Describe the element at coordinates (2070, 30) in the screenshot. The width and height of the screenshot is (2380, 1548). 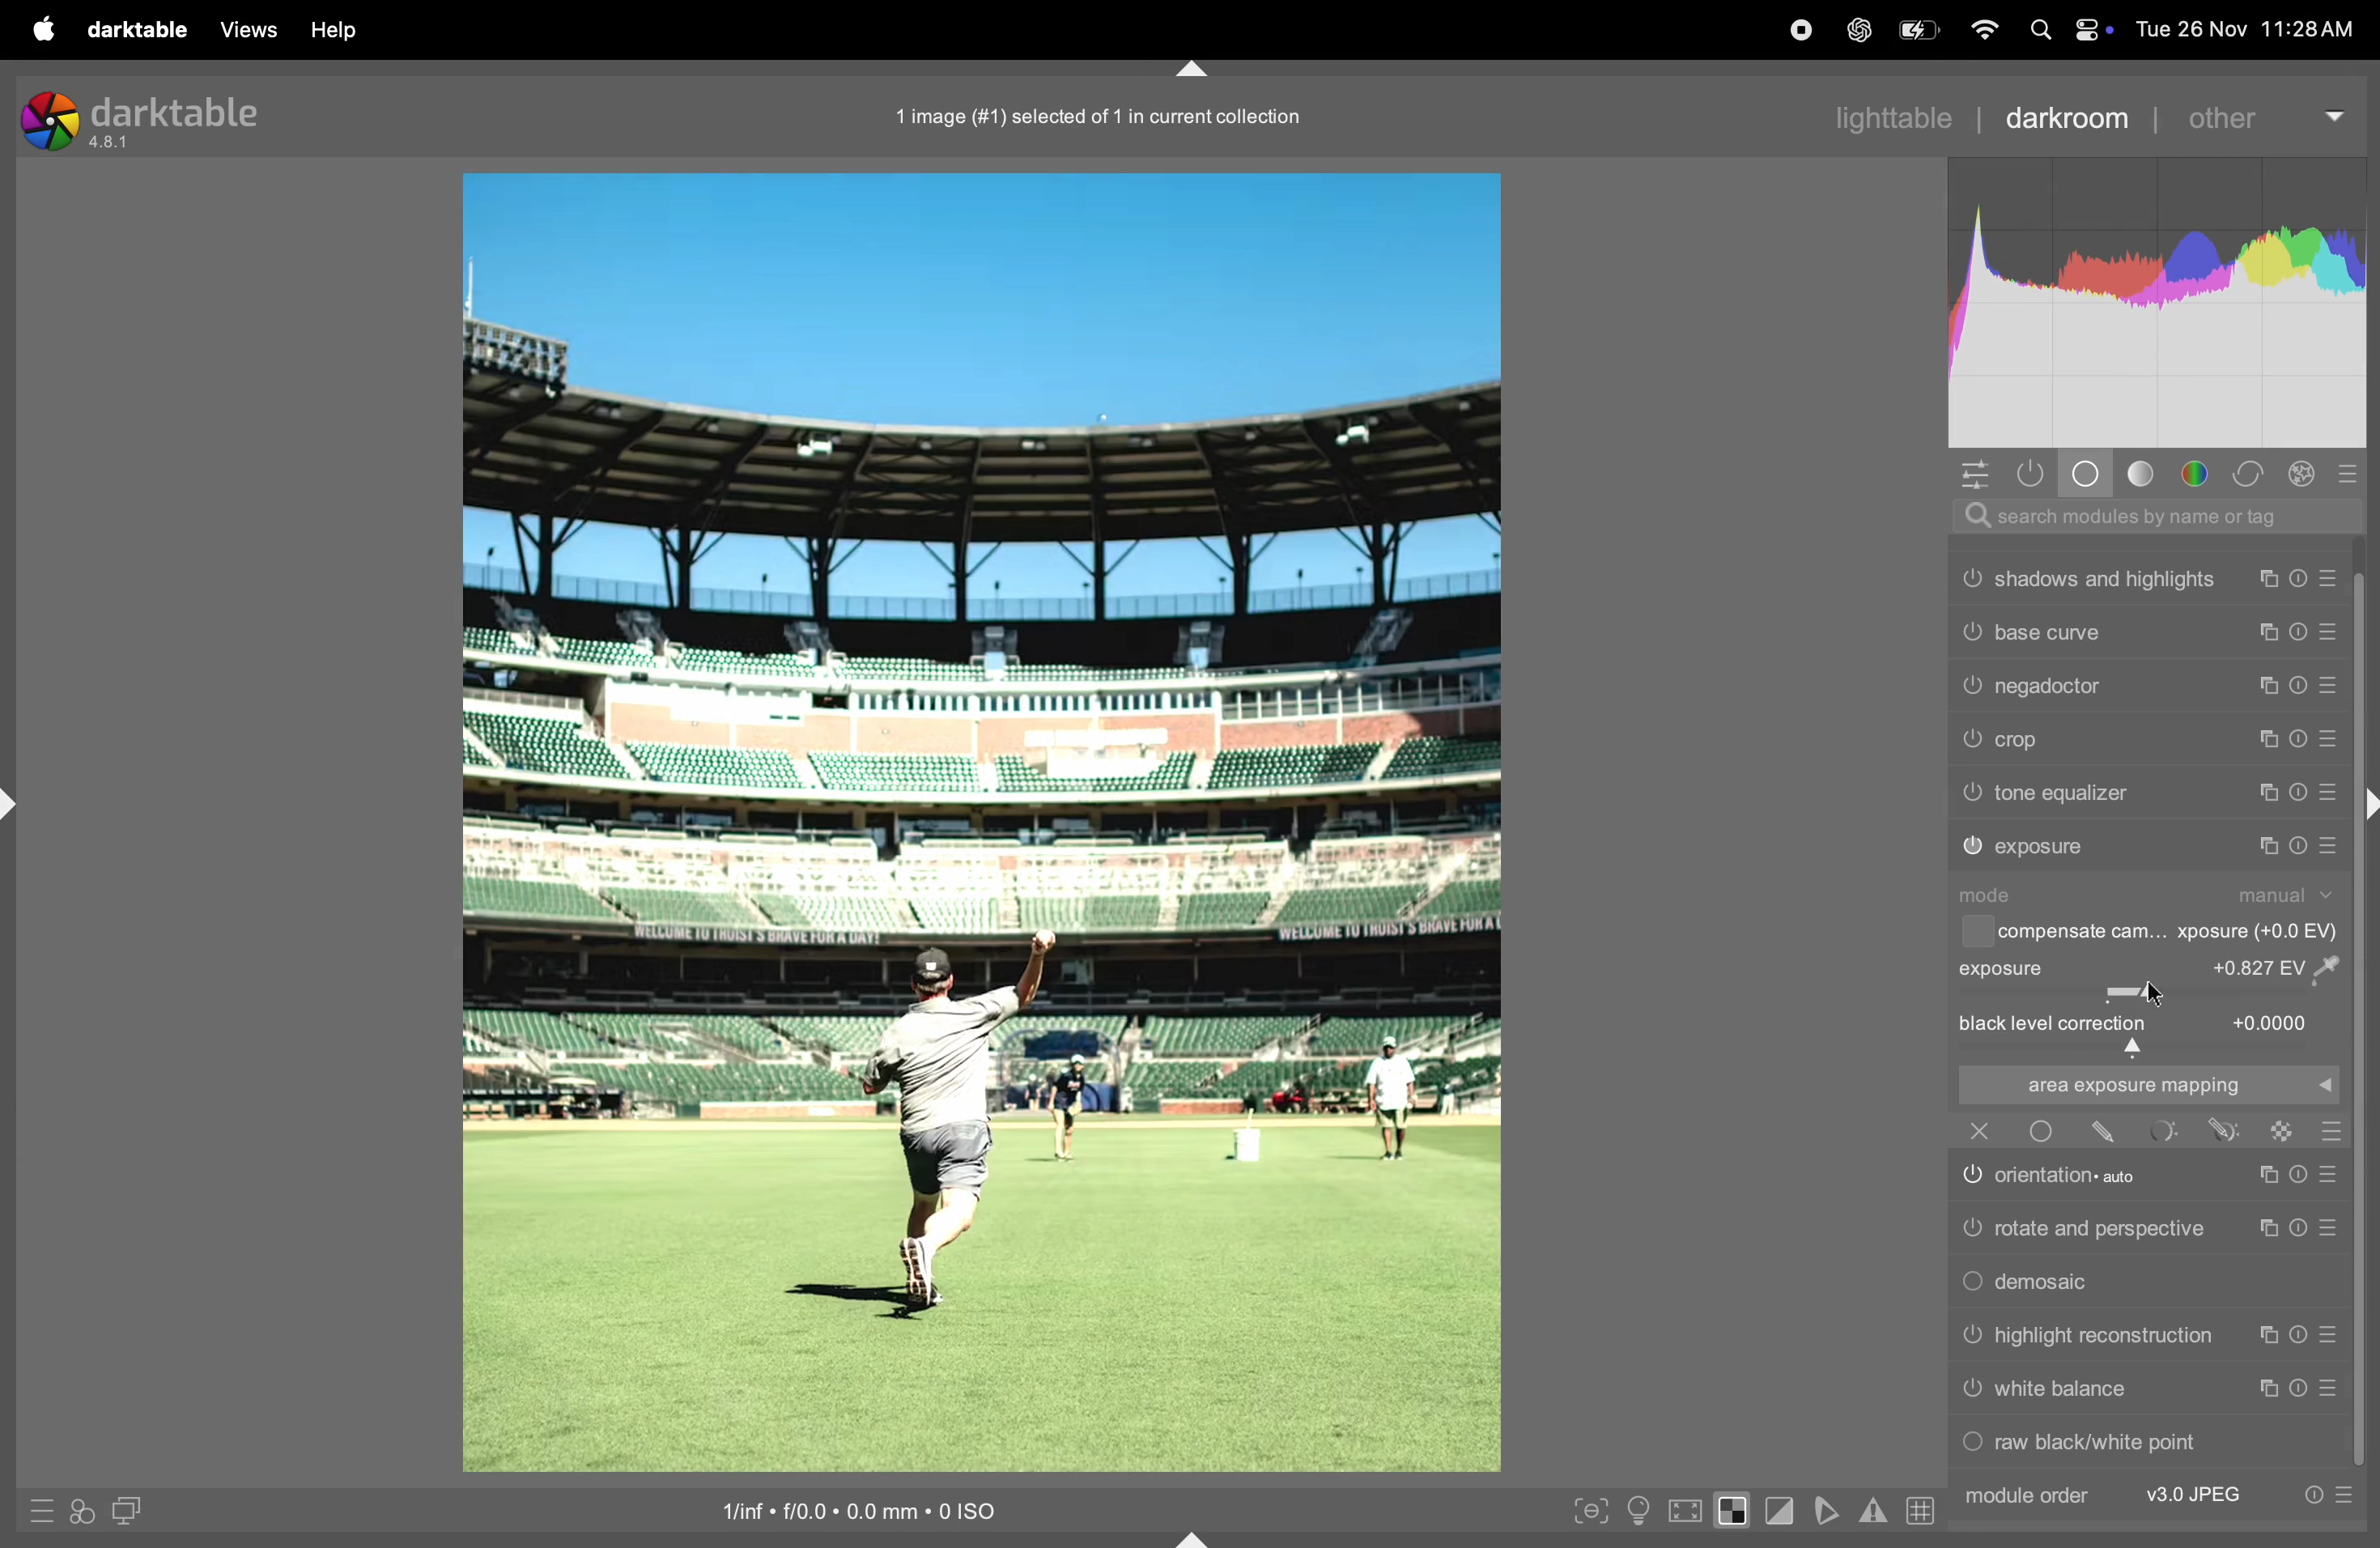
I see `apple widgets` at that location.